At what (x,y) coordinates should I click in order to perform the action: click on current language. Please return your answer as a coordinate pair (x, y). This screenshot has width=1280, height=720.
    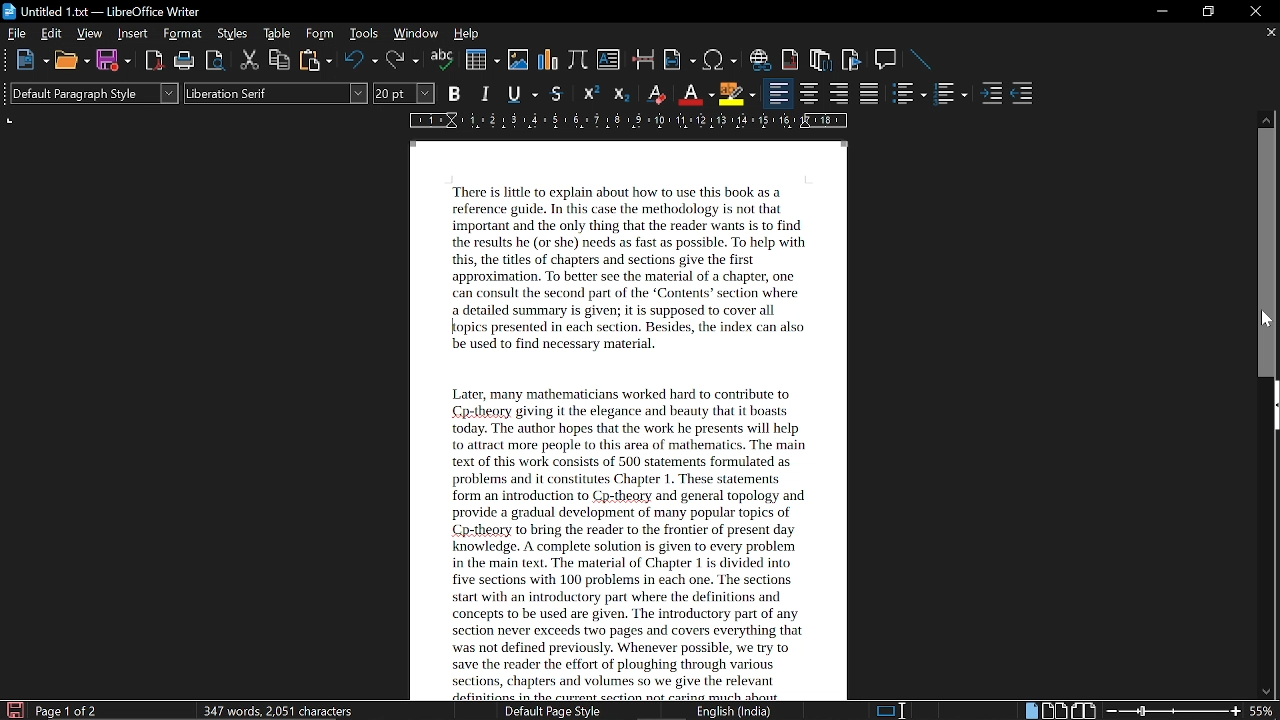
    Looking at the image, I should click on (732, 711).